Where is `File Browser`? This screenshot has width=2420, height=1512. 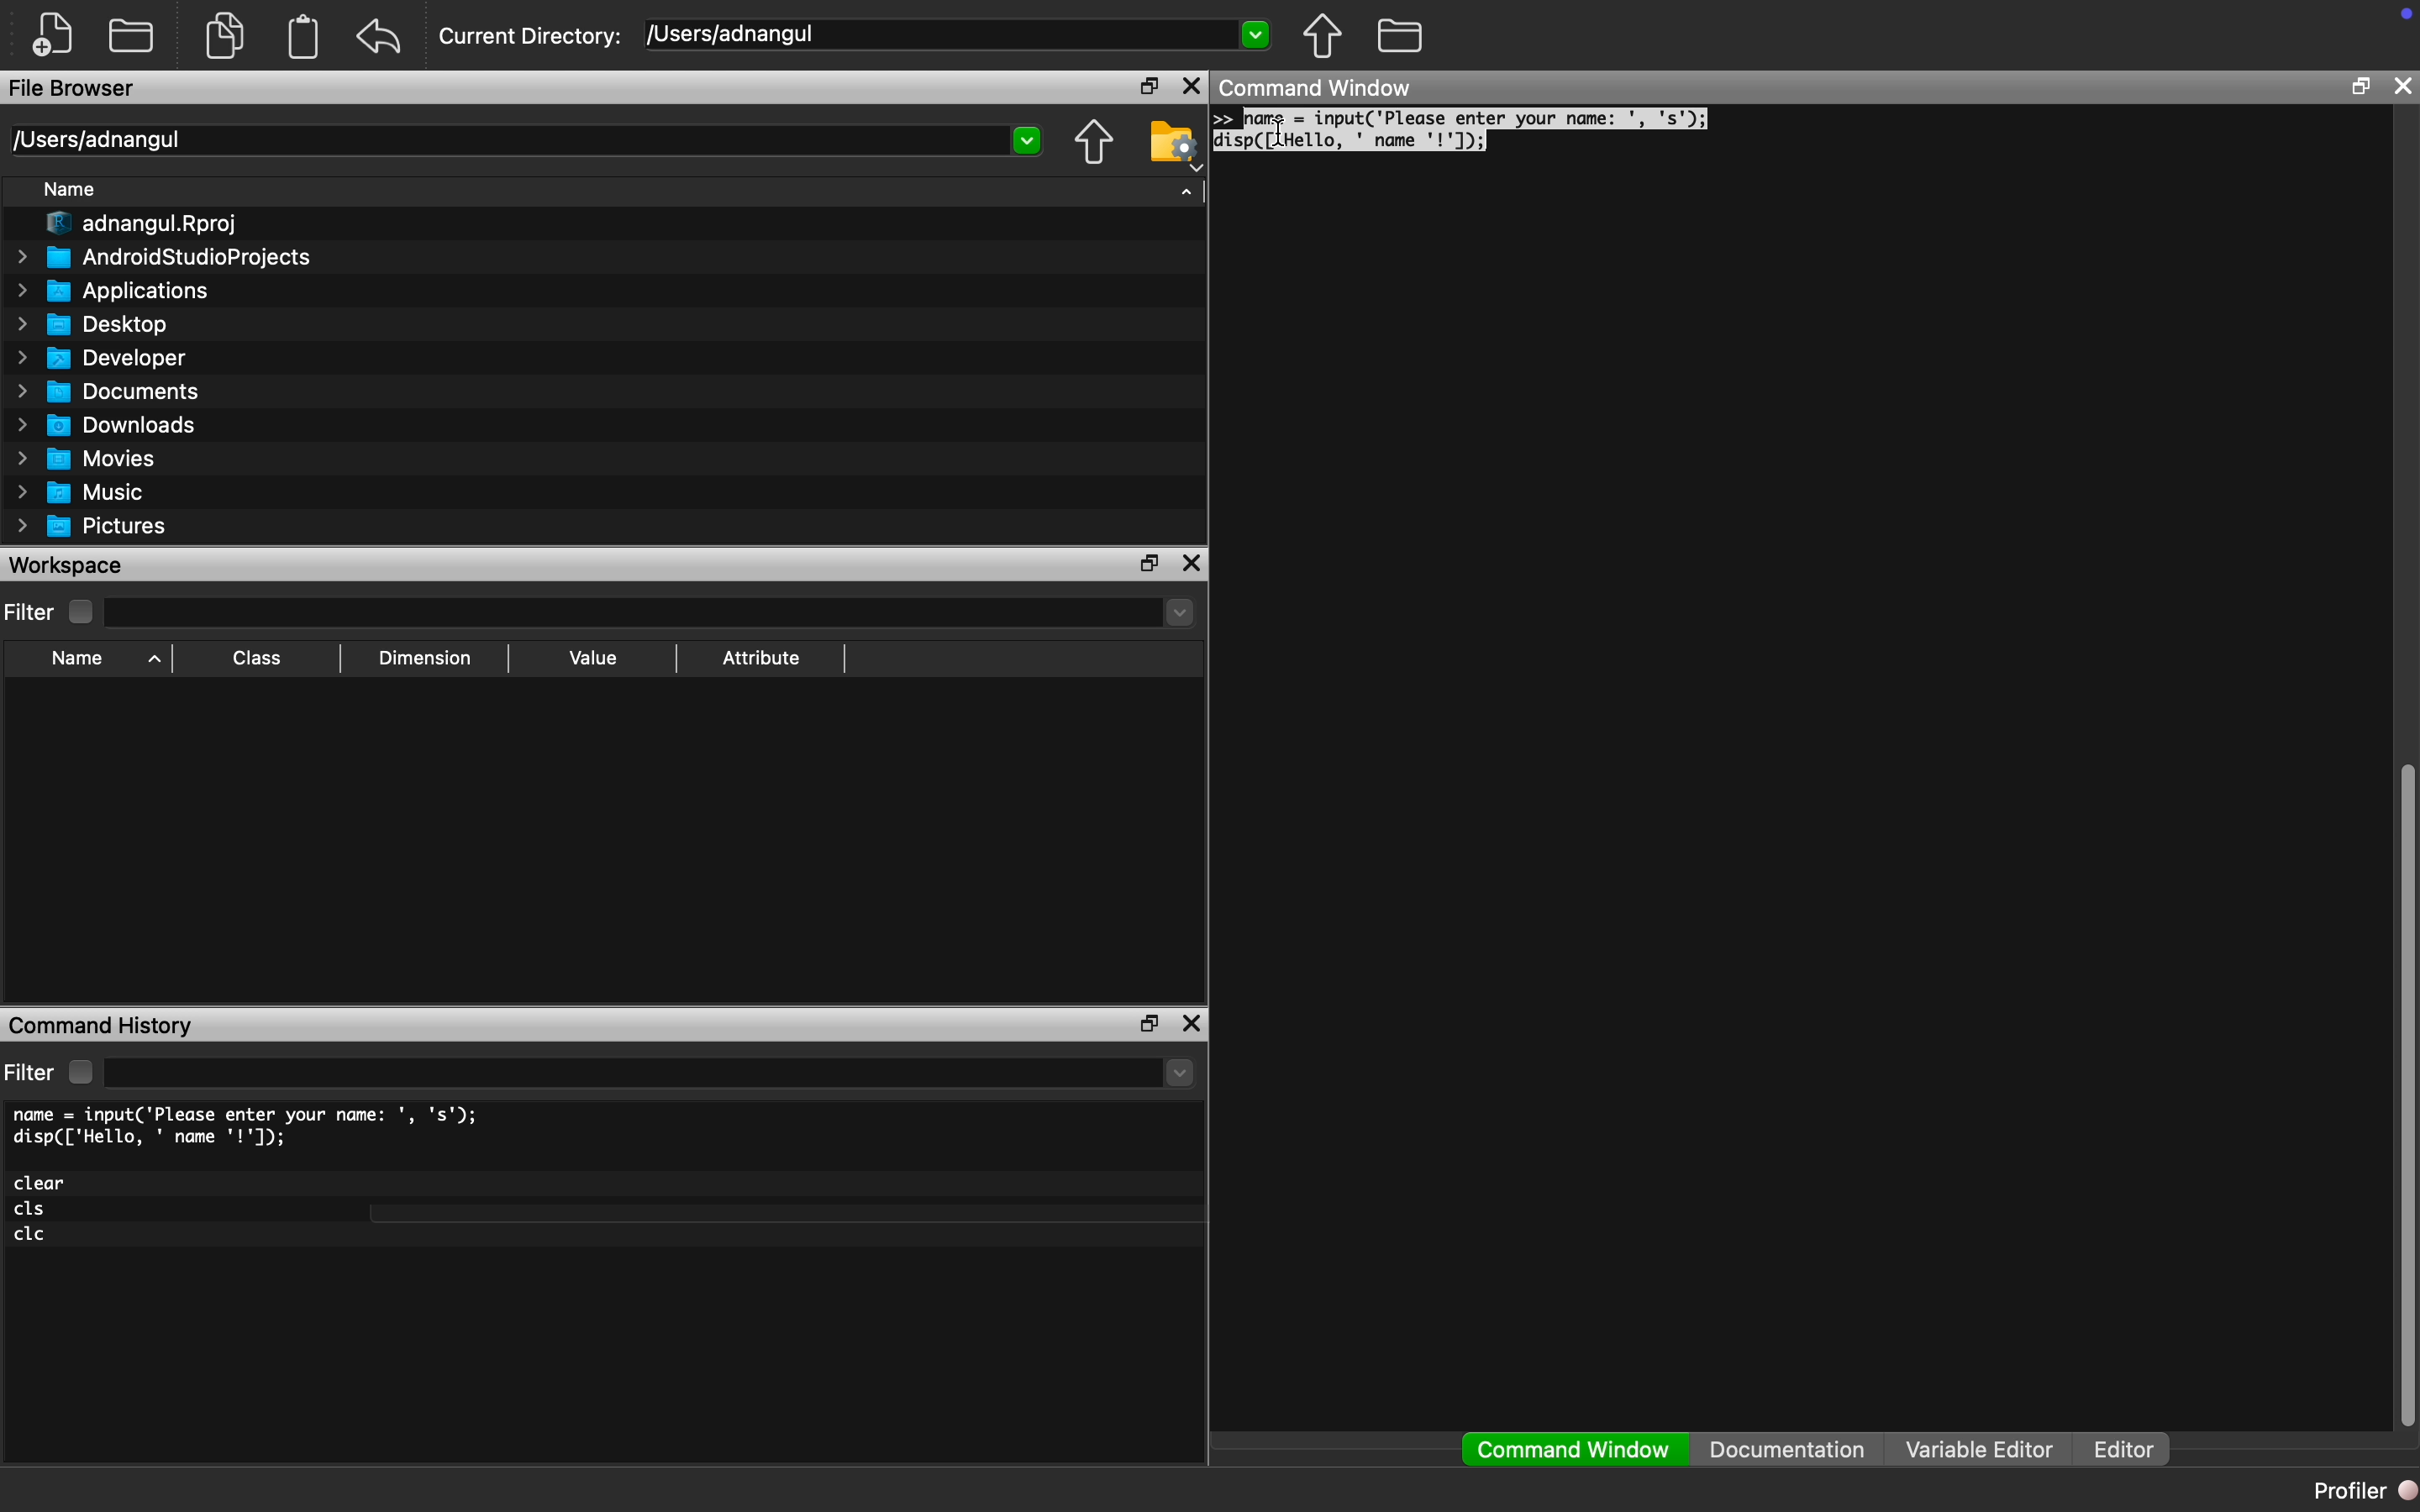
File Browser is located at coordinates (73, 87).